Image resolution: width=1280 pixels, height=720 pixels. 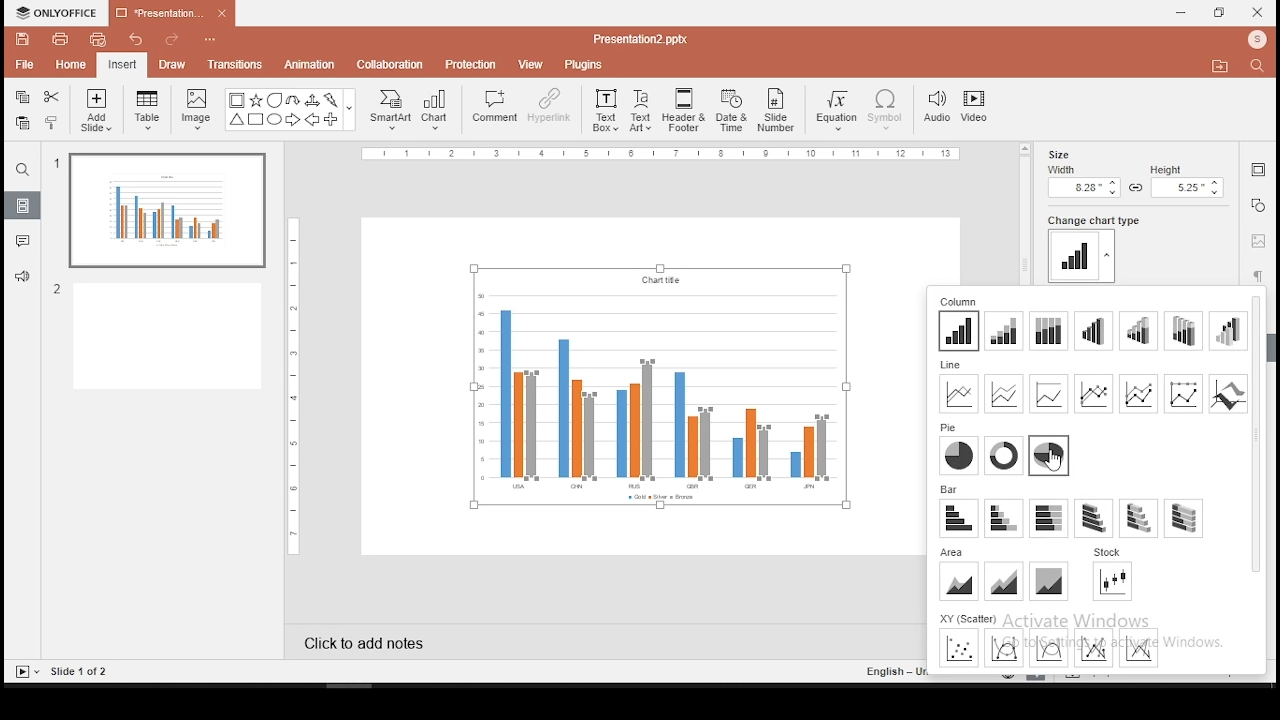 What do you see at coordinates (1139, 518) in the screenshot?
I see `bar 5` at bounding box center [1139, 518].